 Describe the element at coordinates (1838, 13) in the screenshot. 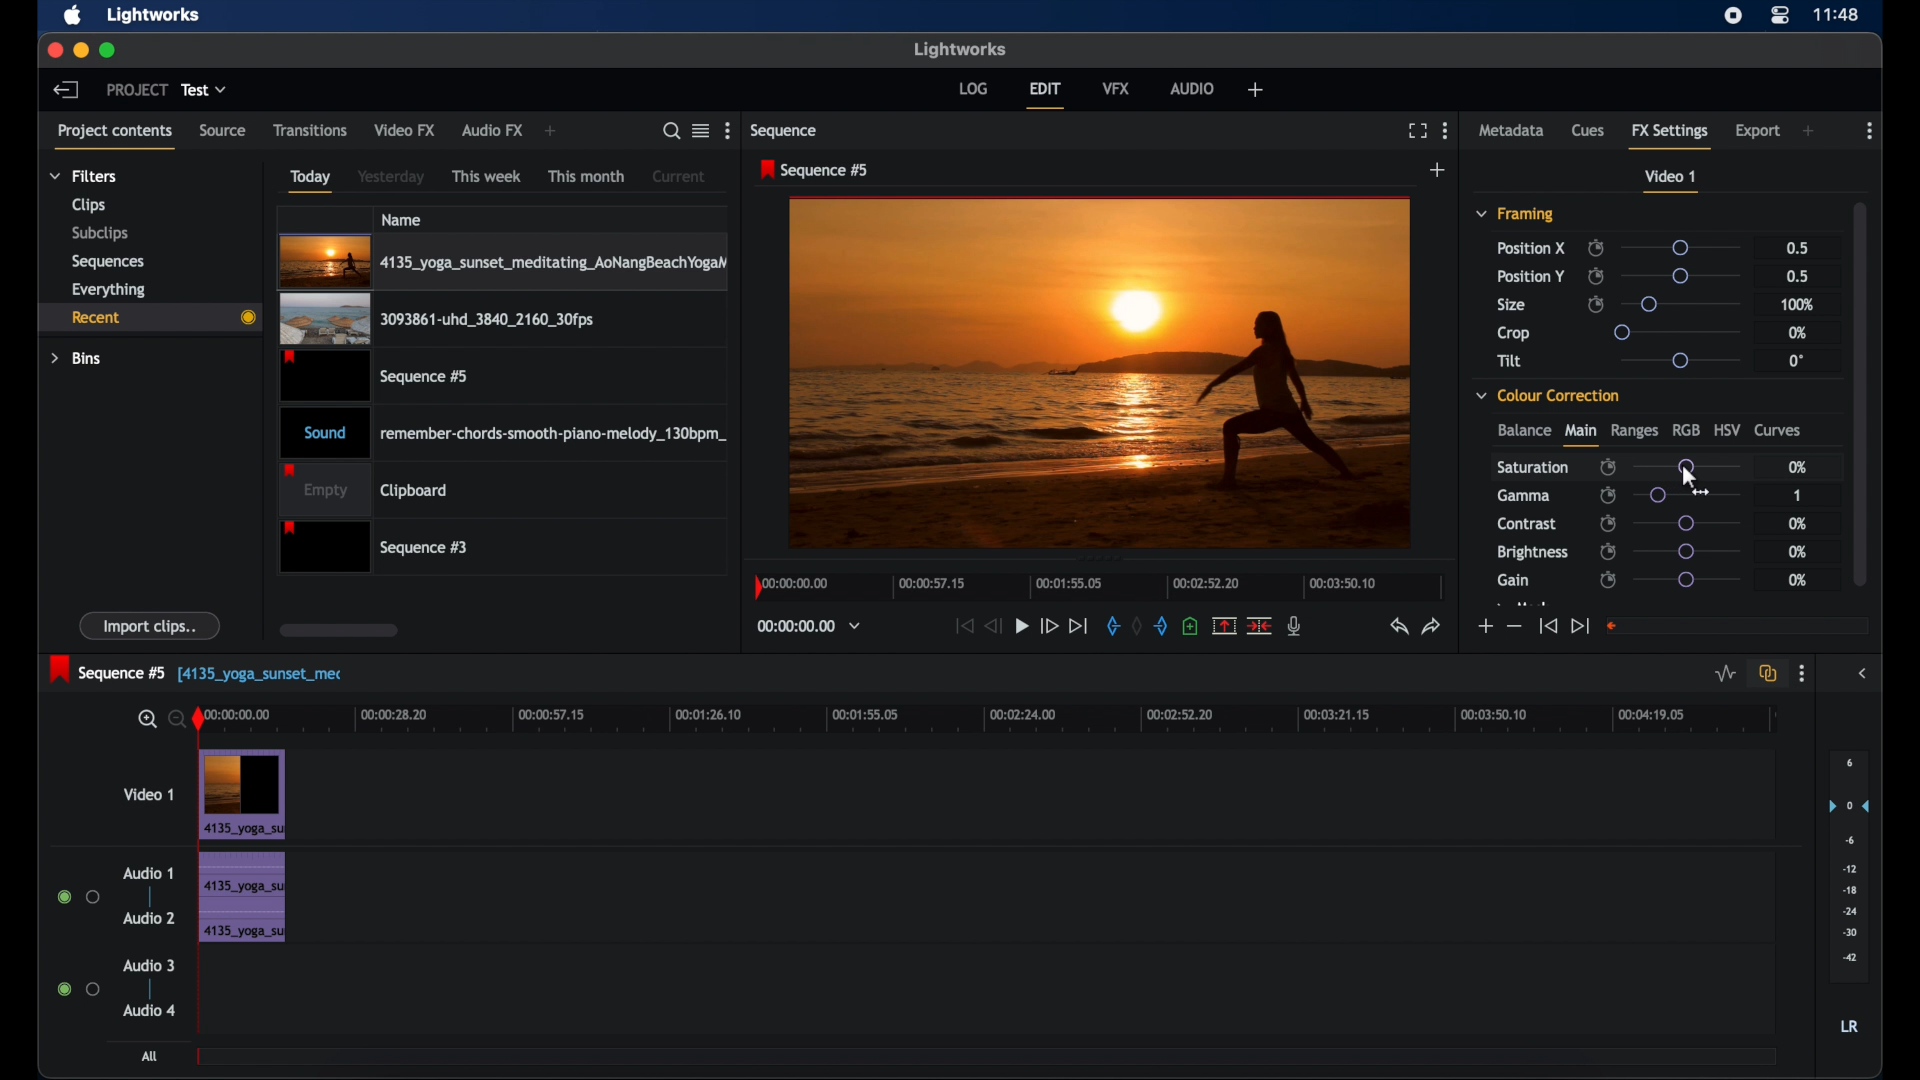

I see `time` at that location.